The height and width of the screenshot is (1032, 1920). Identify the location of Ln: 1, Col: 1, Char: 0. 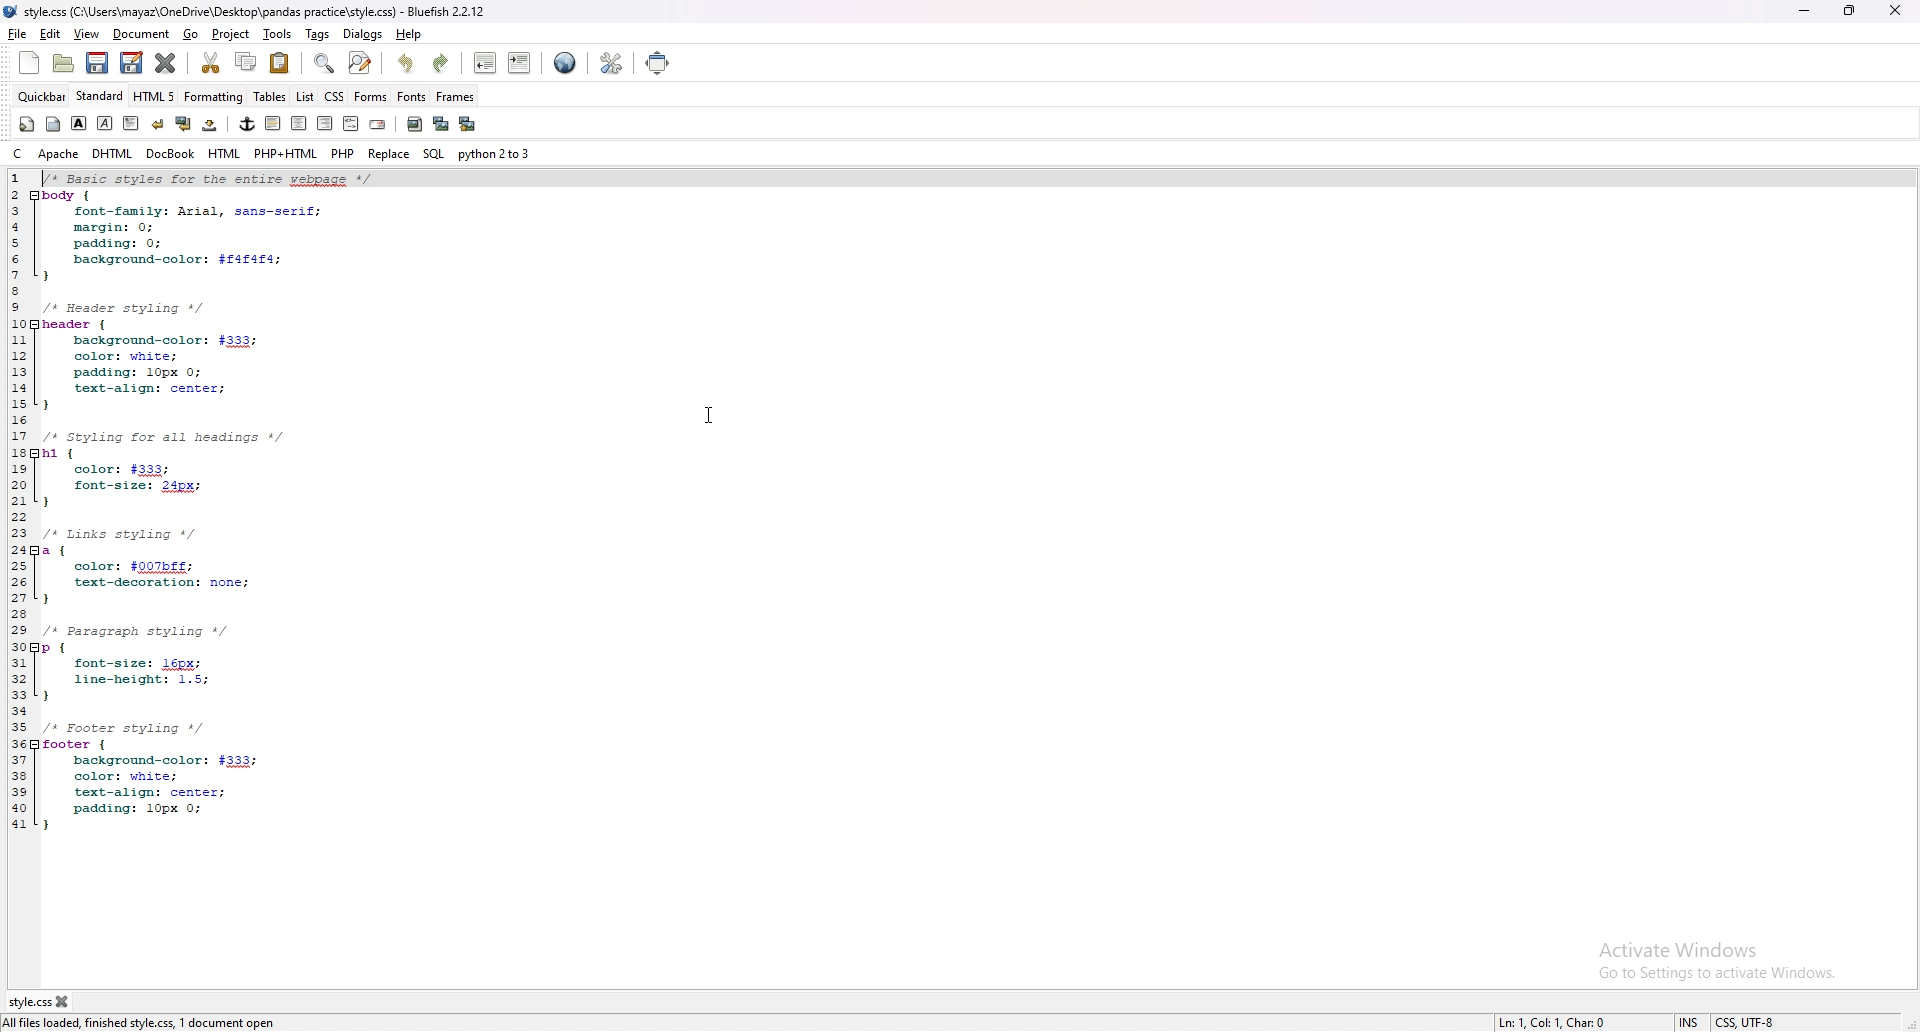
(1556, 1022).